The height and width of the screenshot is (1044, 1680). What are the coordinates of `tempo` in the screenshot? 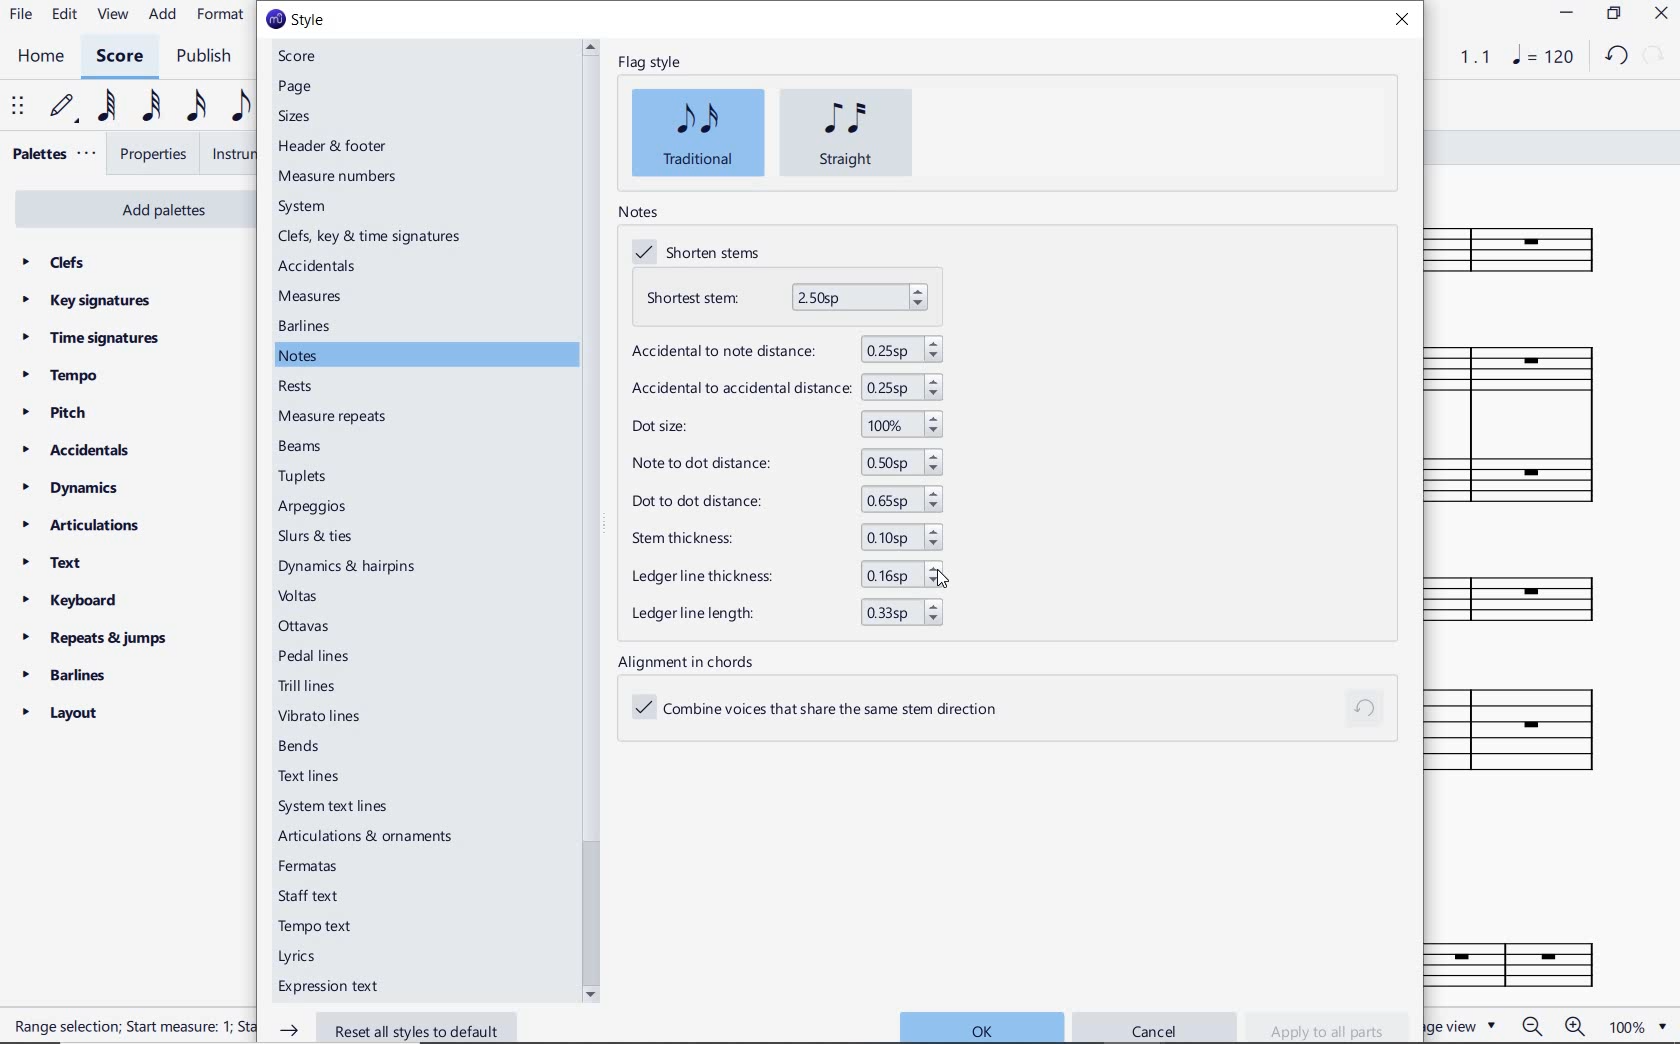 It's located at (64, 377).